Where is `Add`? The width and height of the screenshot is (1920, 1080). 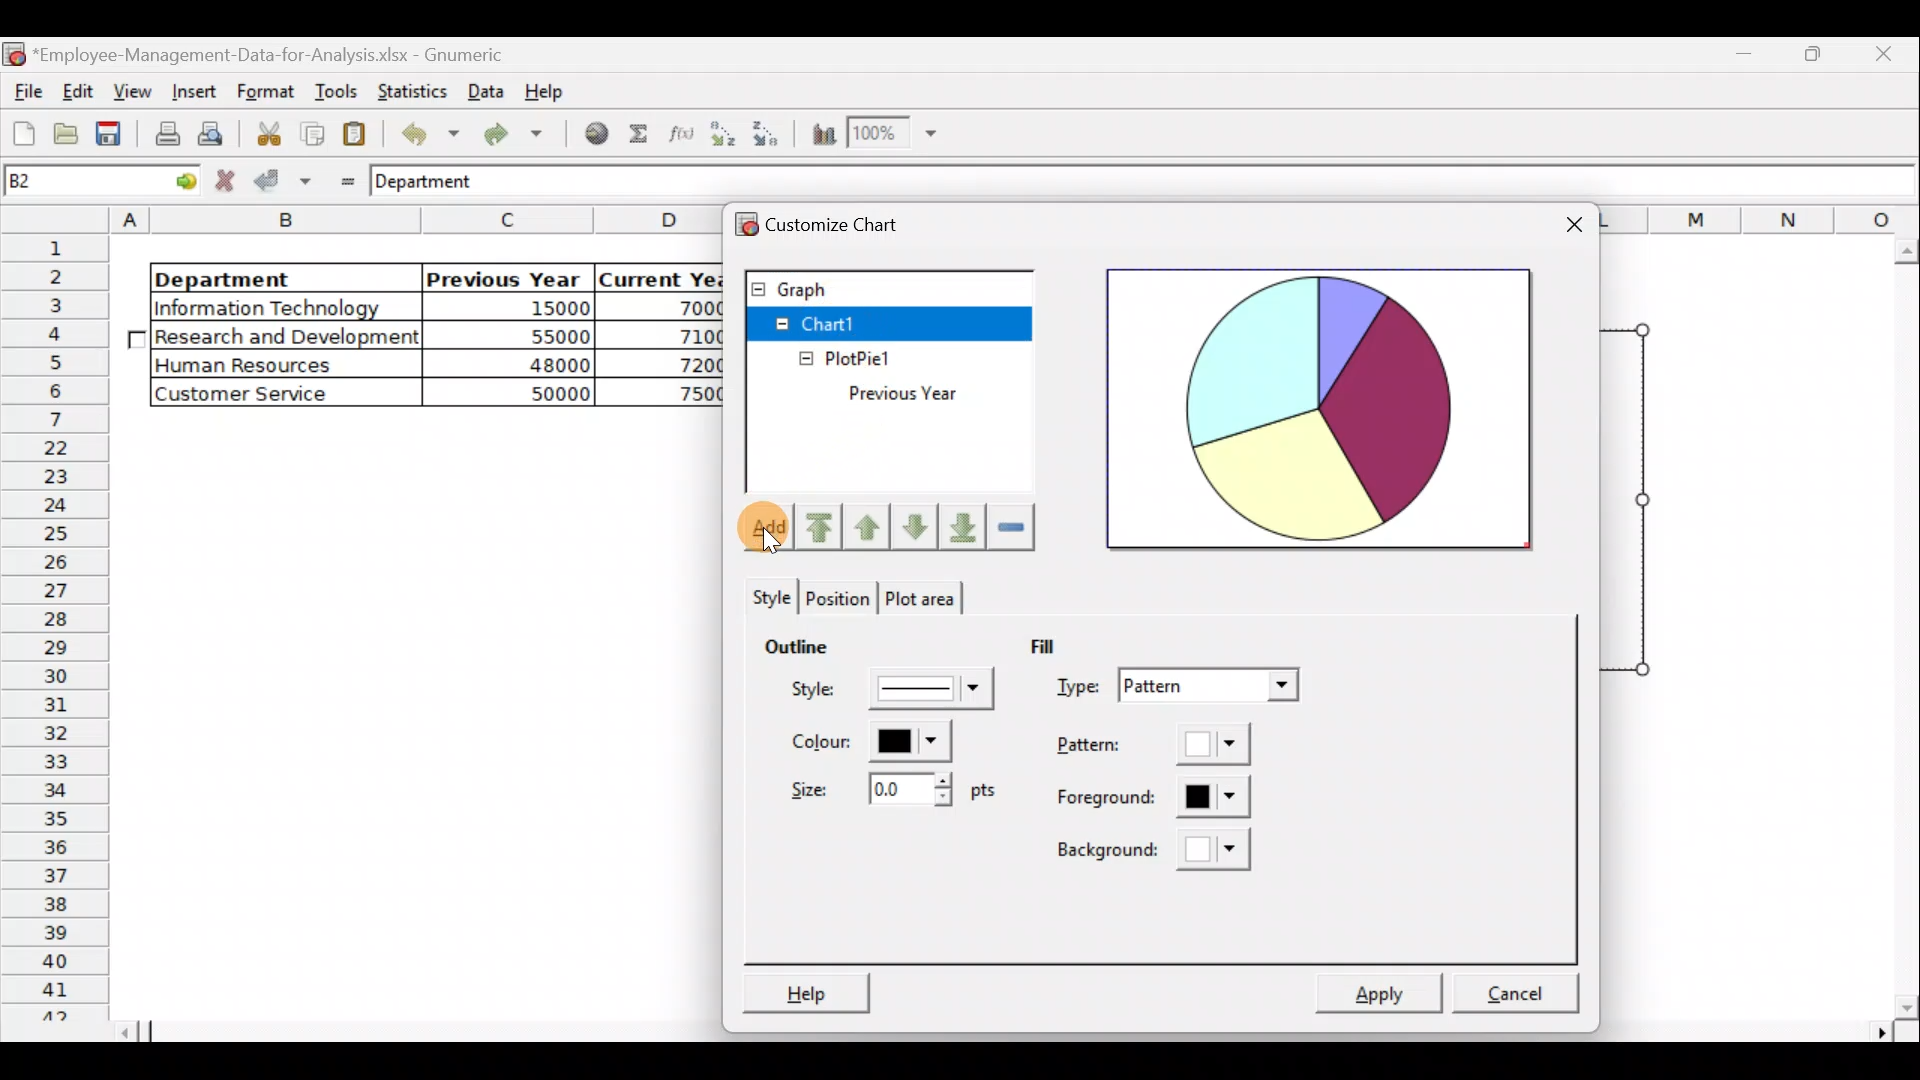
Add is located at coordinates (762, 529).